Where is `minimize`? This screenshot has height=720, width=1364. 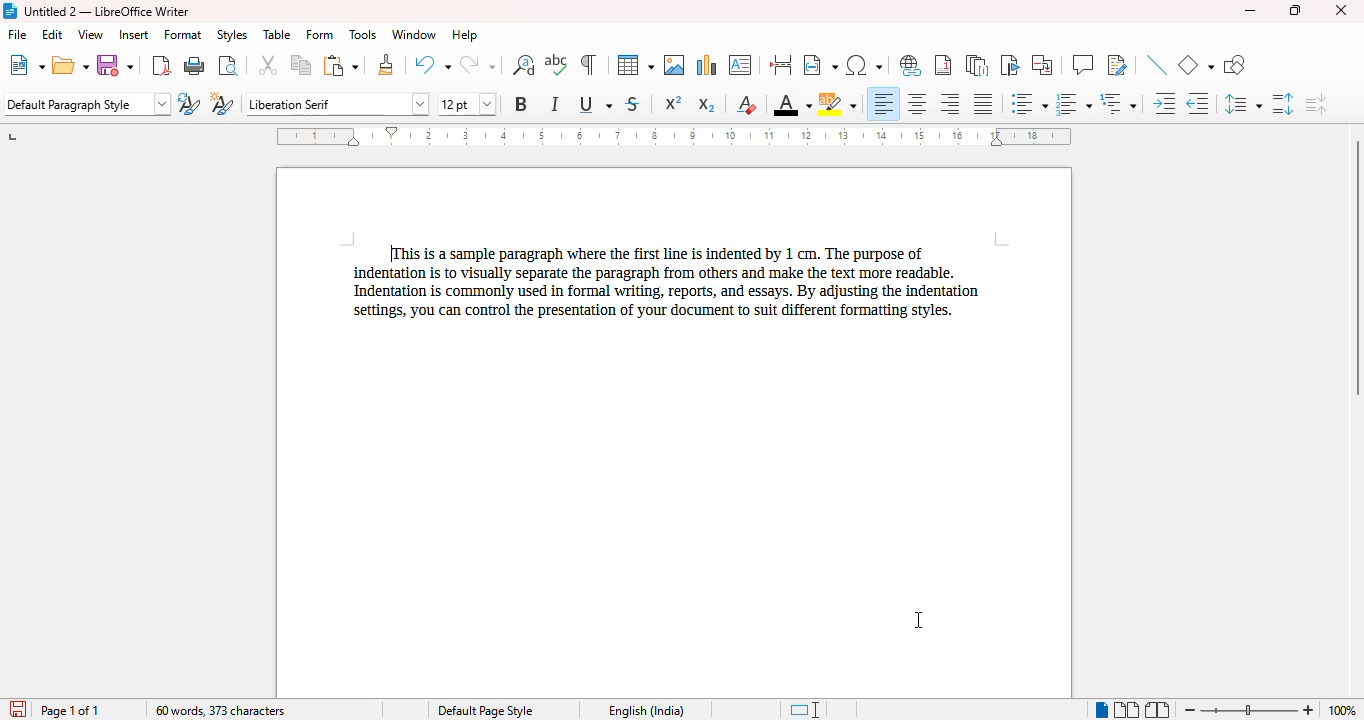
minimize is located at coordinates (1251, 11).